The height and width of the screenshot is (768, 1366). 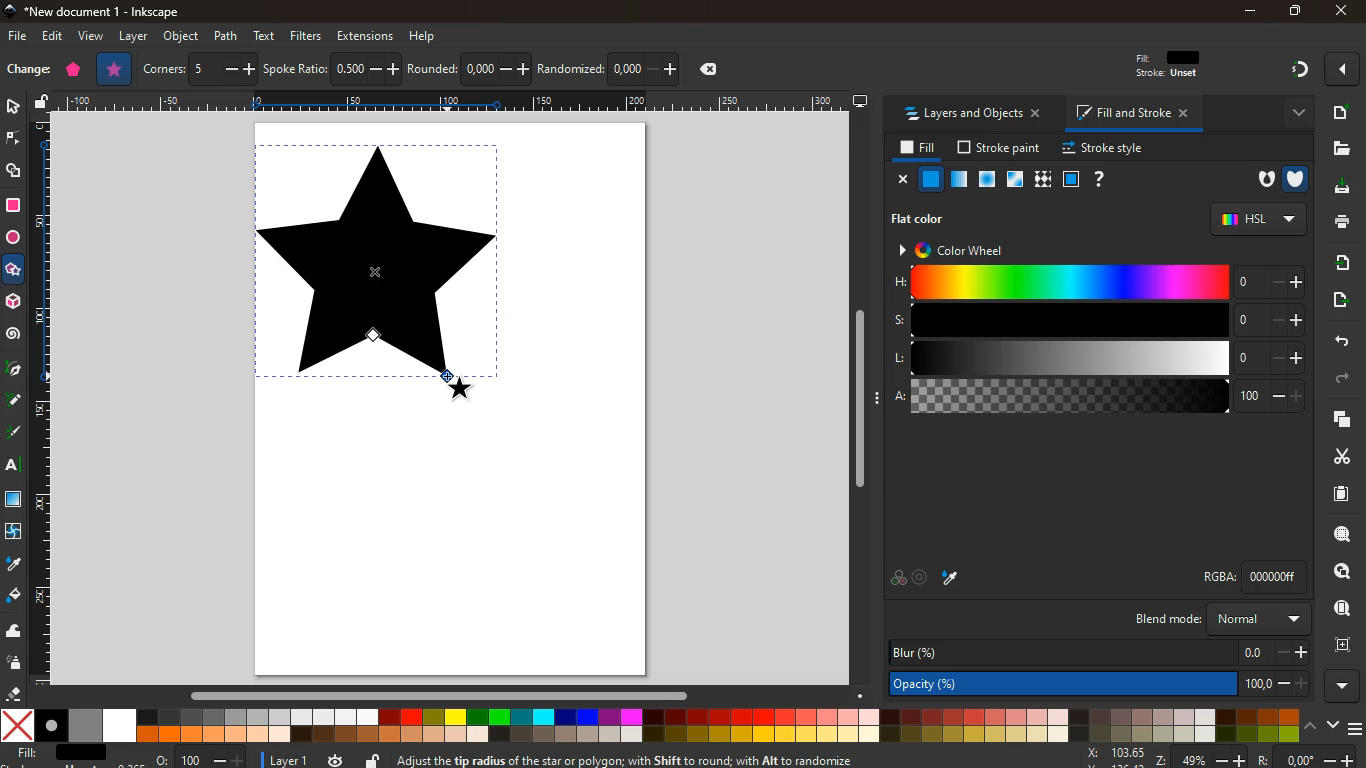 What do you see at coordinates (1338, 224) in the screenshot?
I see `print` at bounding box center [1338, 224].